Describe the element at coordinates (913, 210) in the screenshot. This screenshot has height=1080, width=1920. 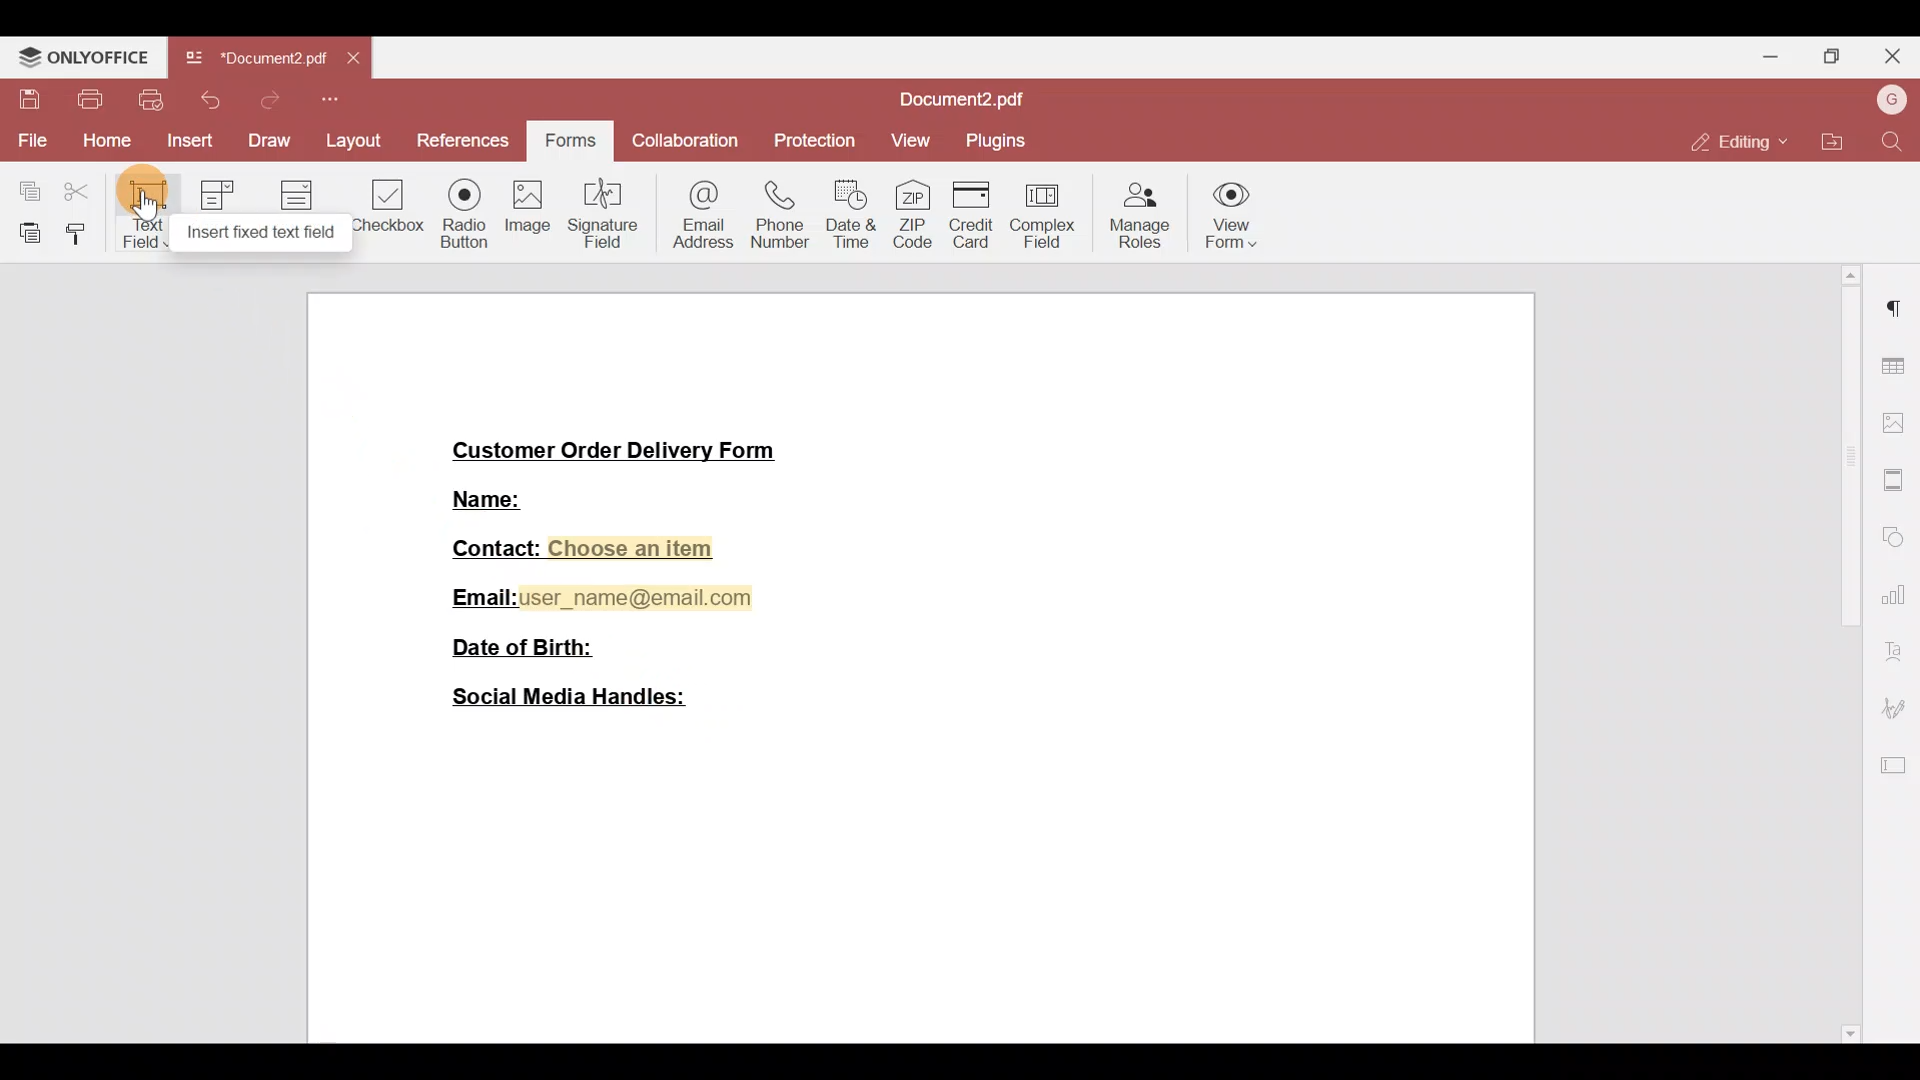
I see `ZIP code` at that location.